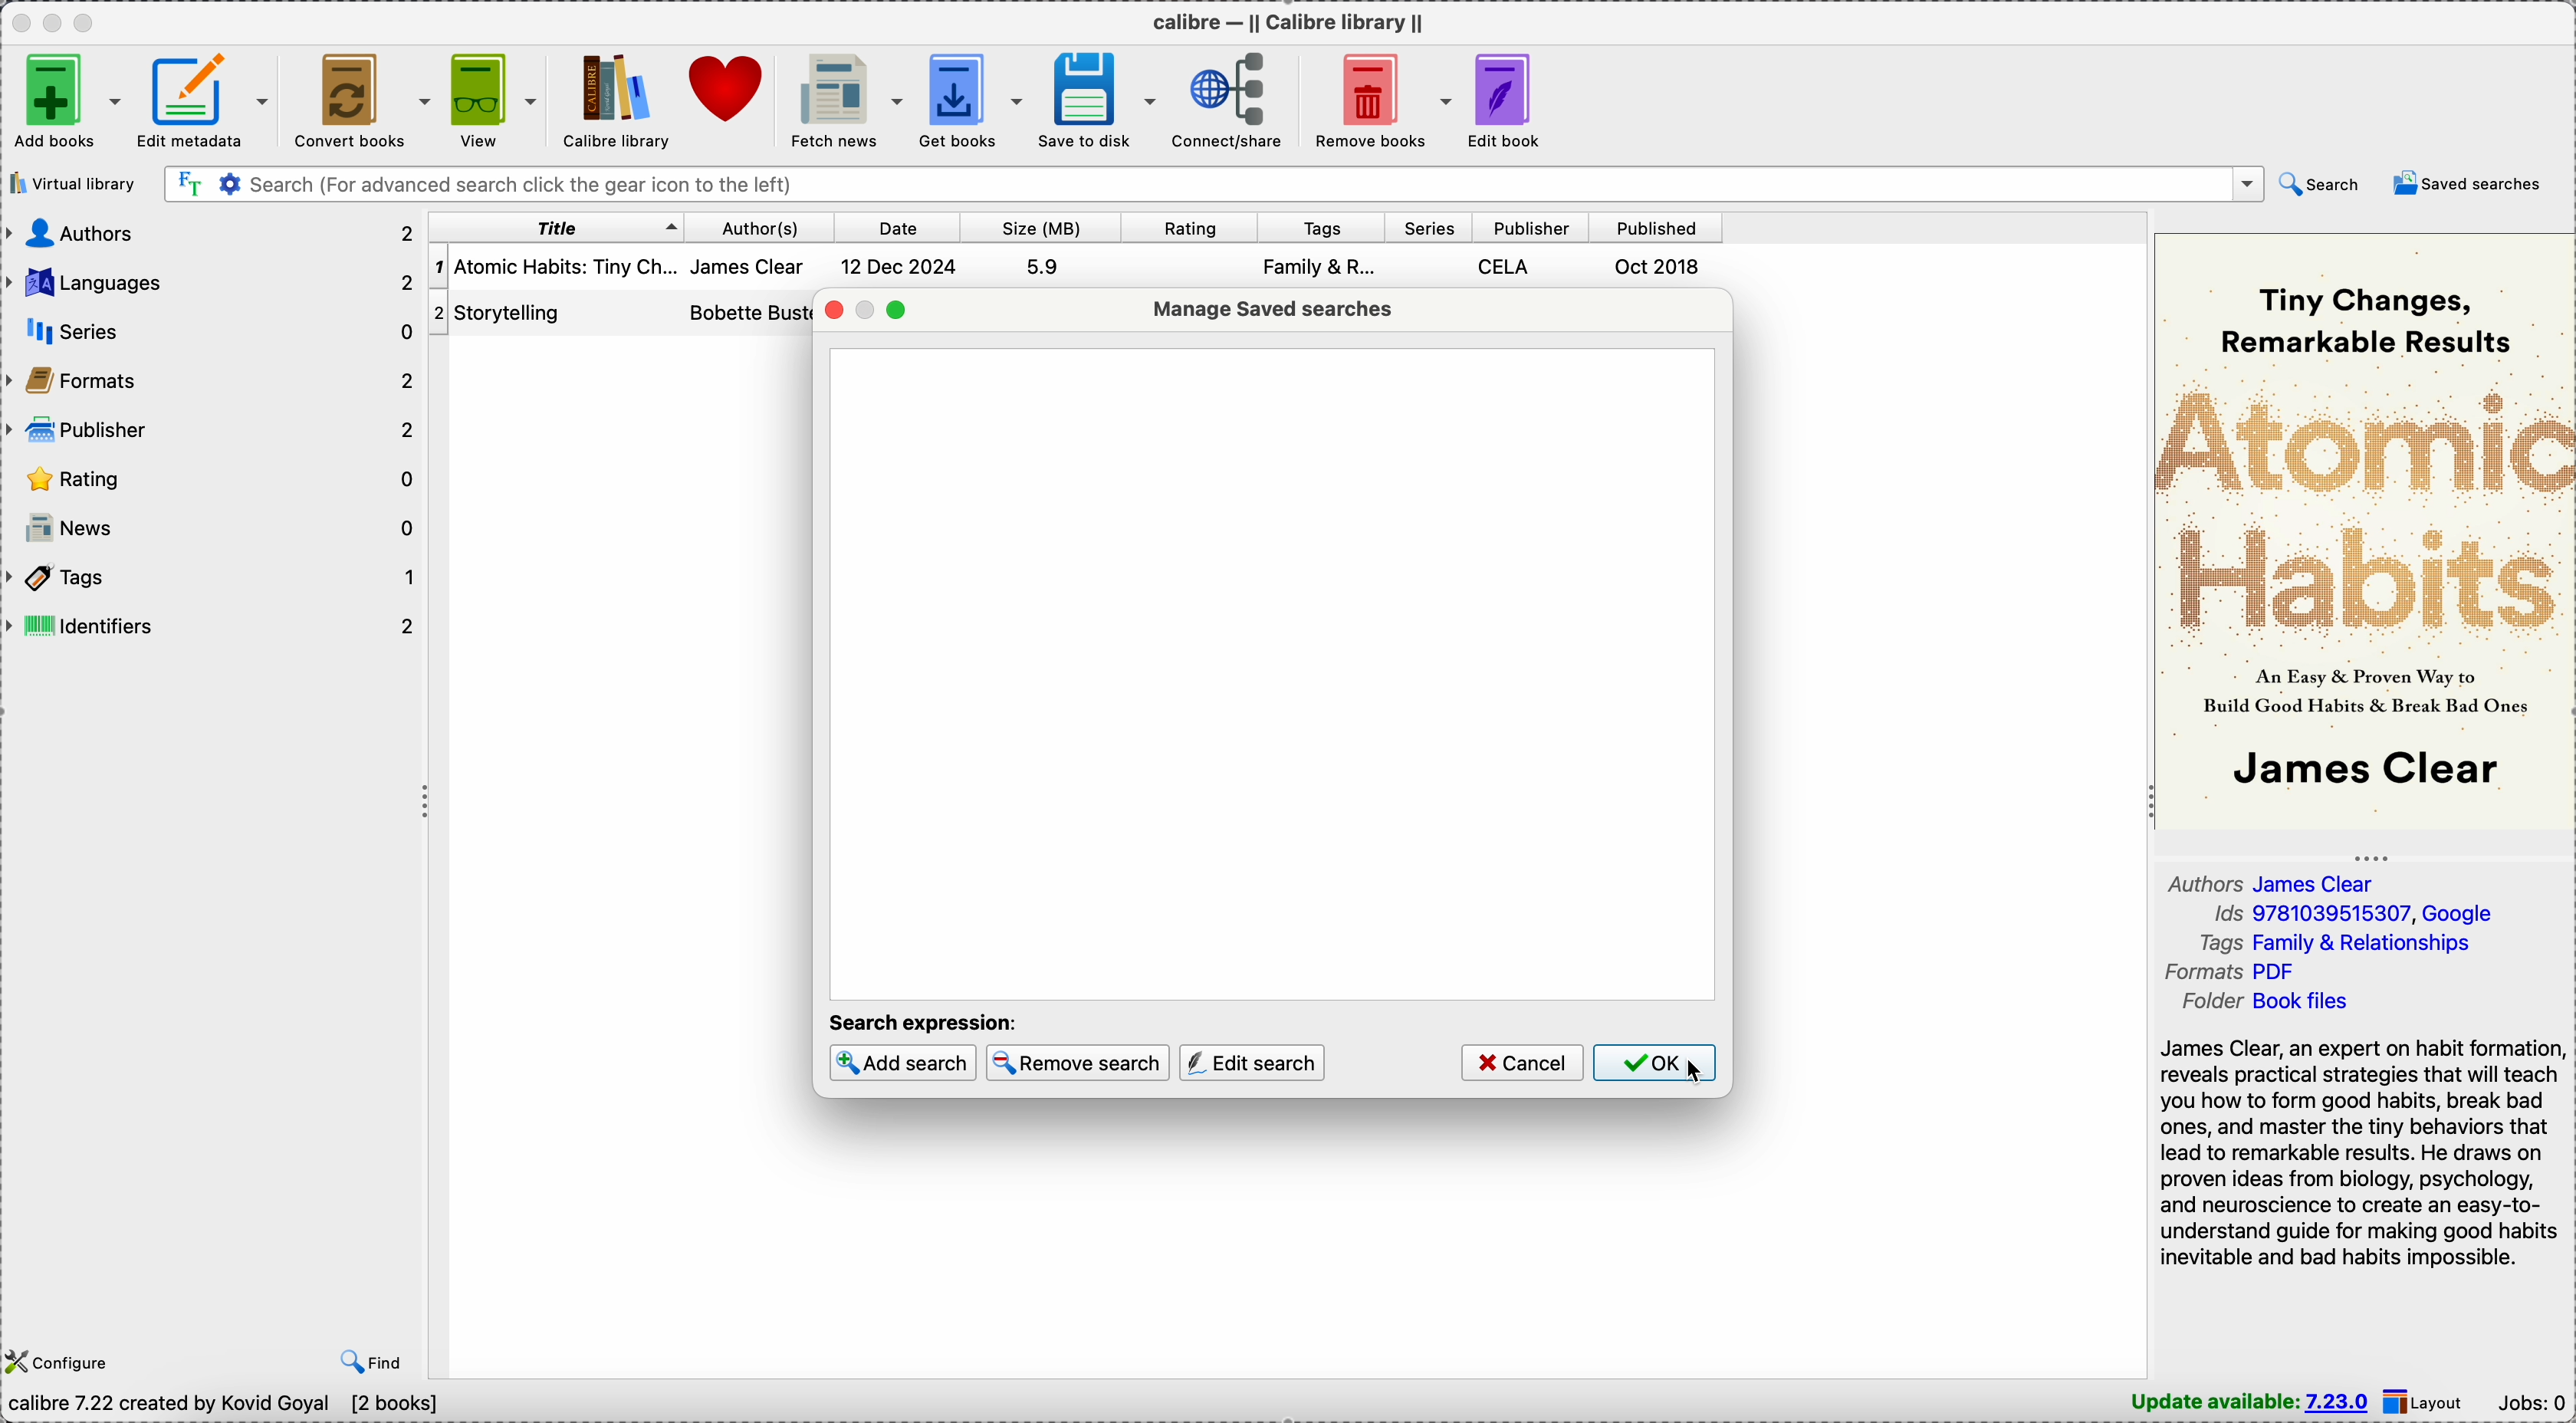 The width and height of the screenshot is (2576, 1423). What do you see at coordinates (216, 526) in the screenshot?
I see `news` at bounding box center [216, 526].